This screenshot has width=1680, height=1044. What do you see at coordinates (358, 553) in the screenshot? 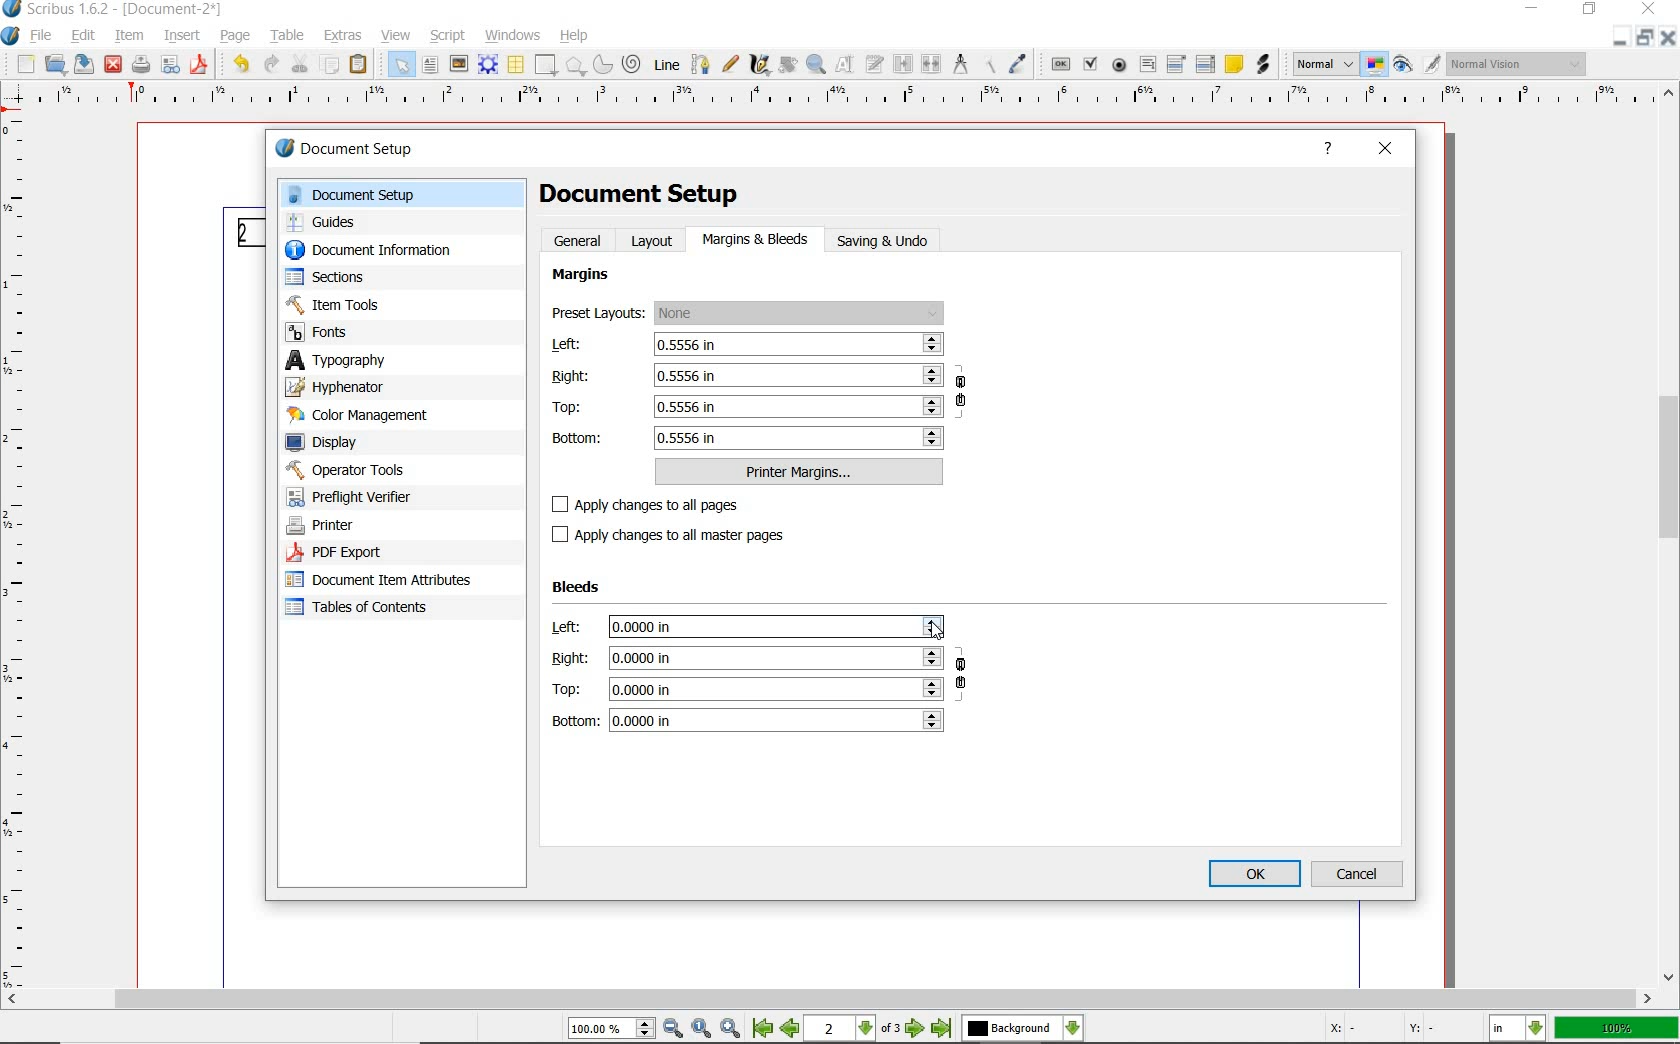
I see `pdf export` at bounding box center [358, 553].